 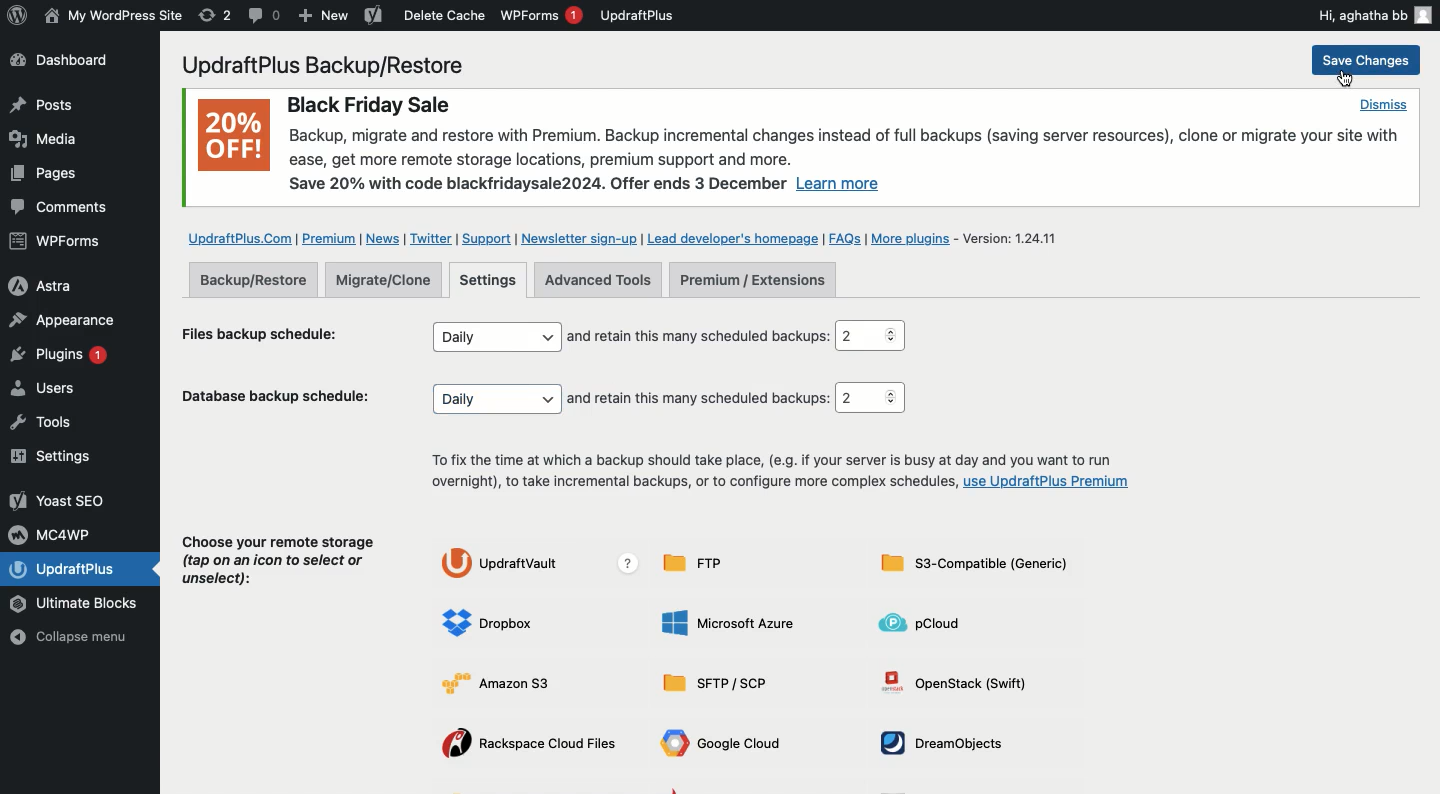 What do you see at coordinates (233, 139) in the screenshot?
I see `20% OFF` at bounding box center [233, 139].